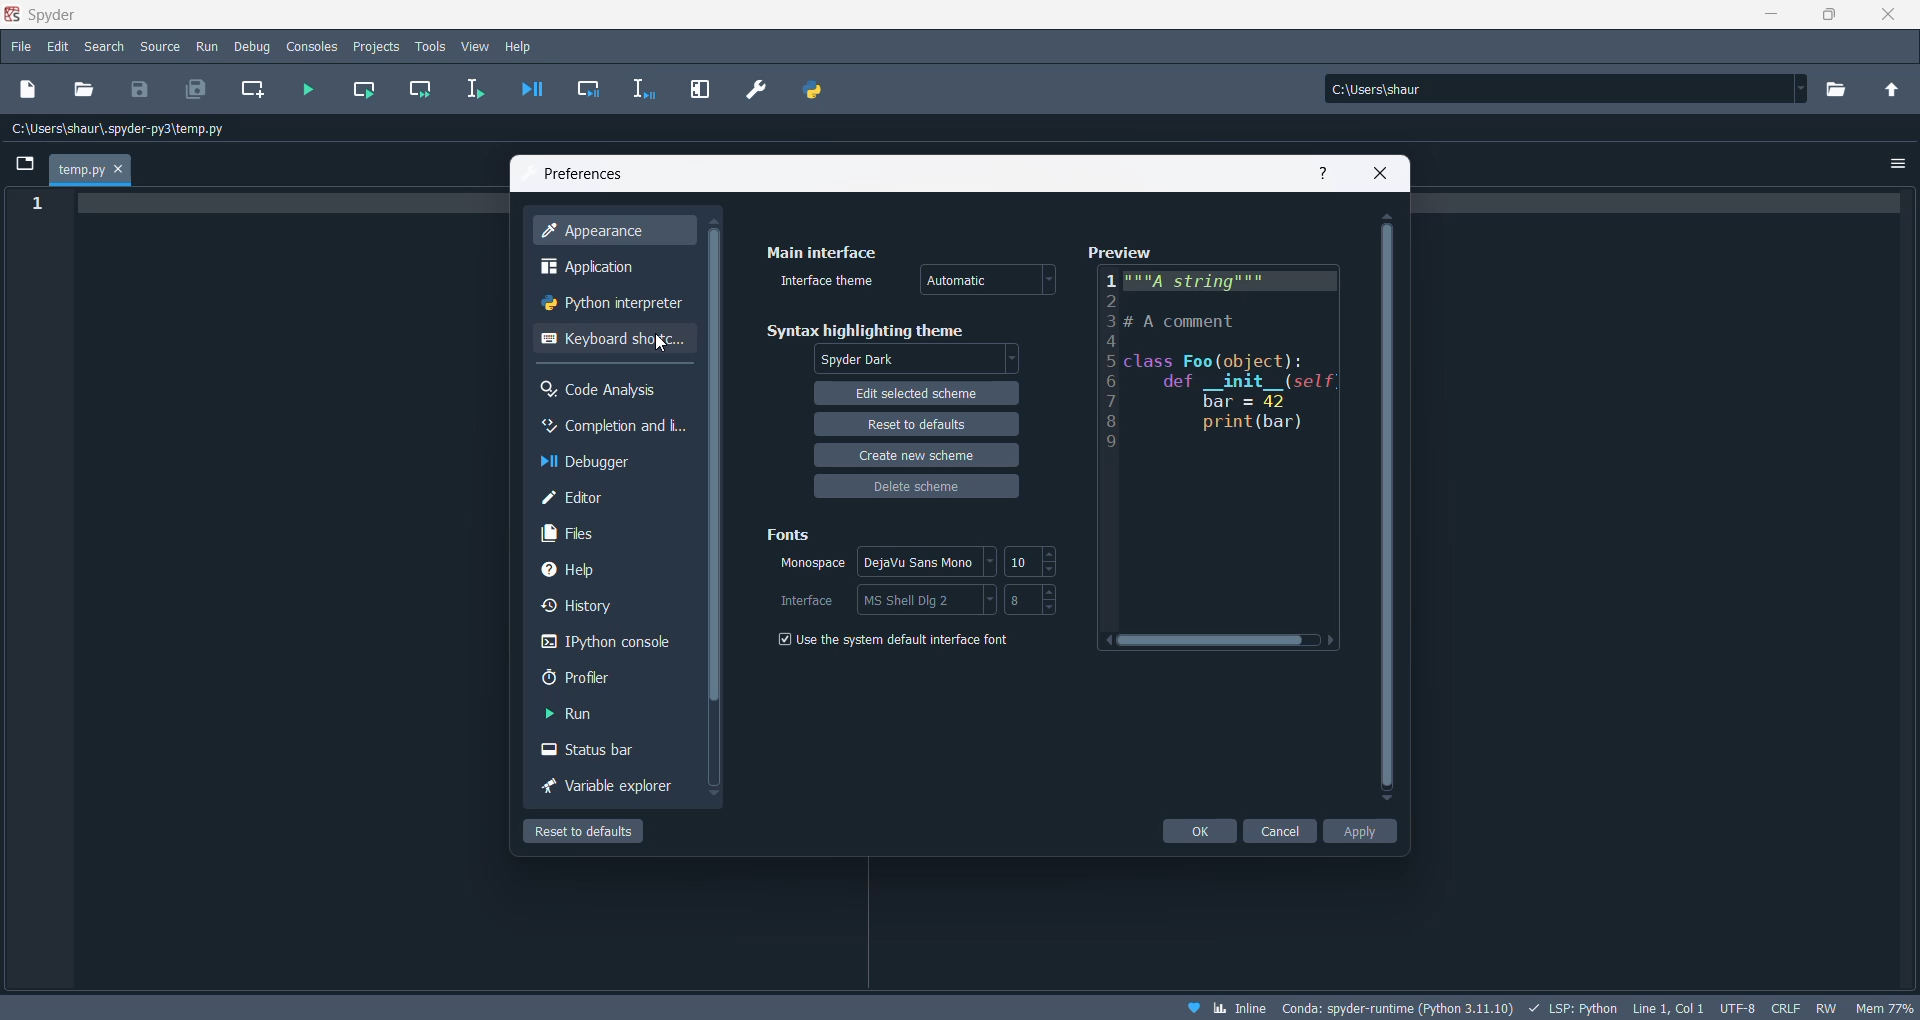  Describe the element at coordinates (832, 282) in the screenshot. I see `interface theme text` at that location.